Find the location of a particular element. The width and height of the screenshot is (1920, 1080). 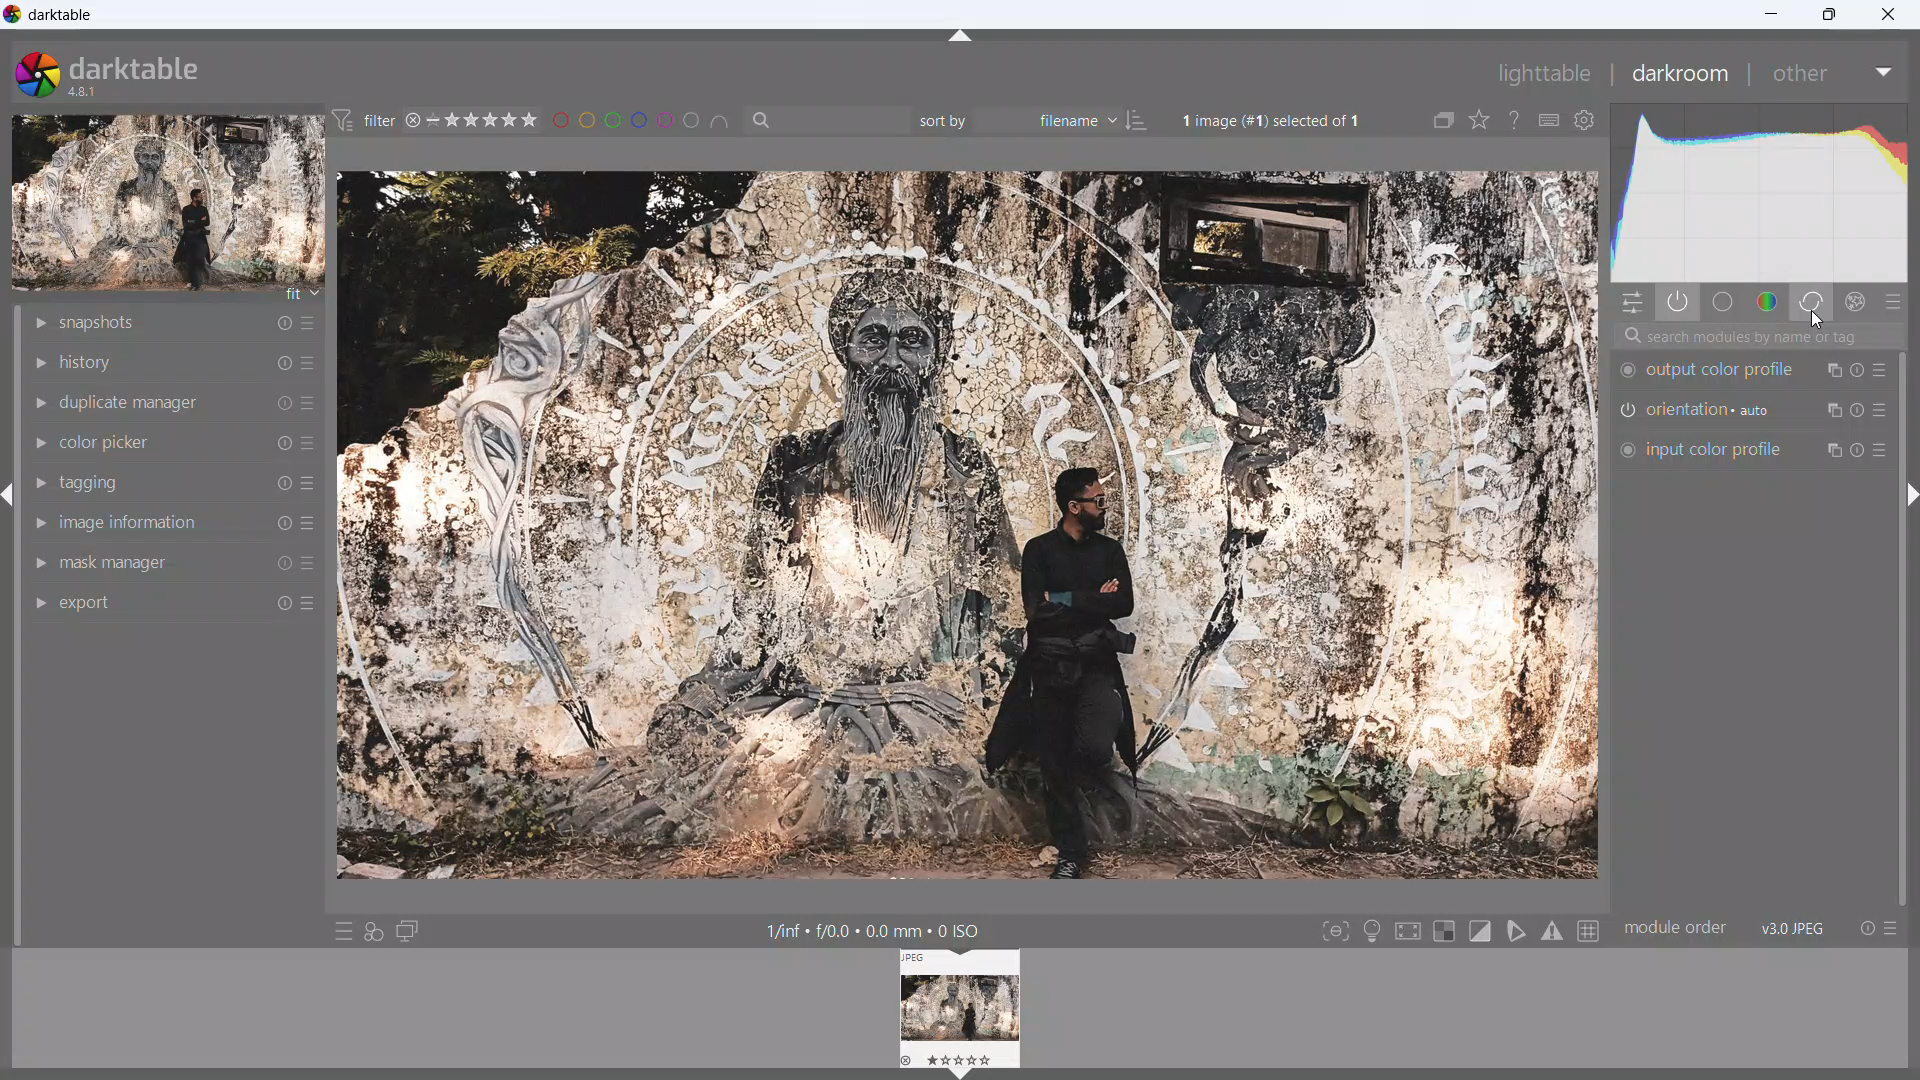

input color profile is located at coordinates (1716, 450).